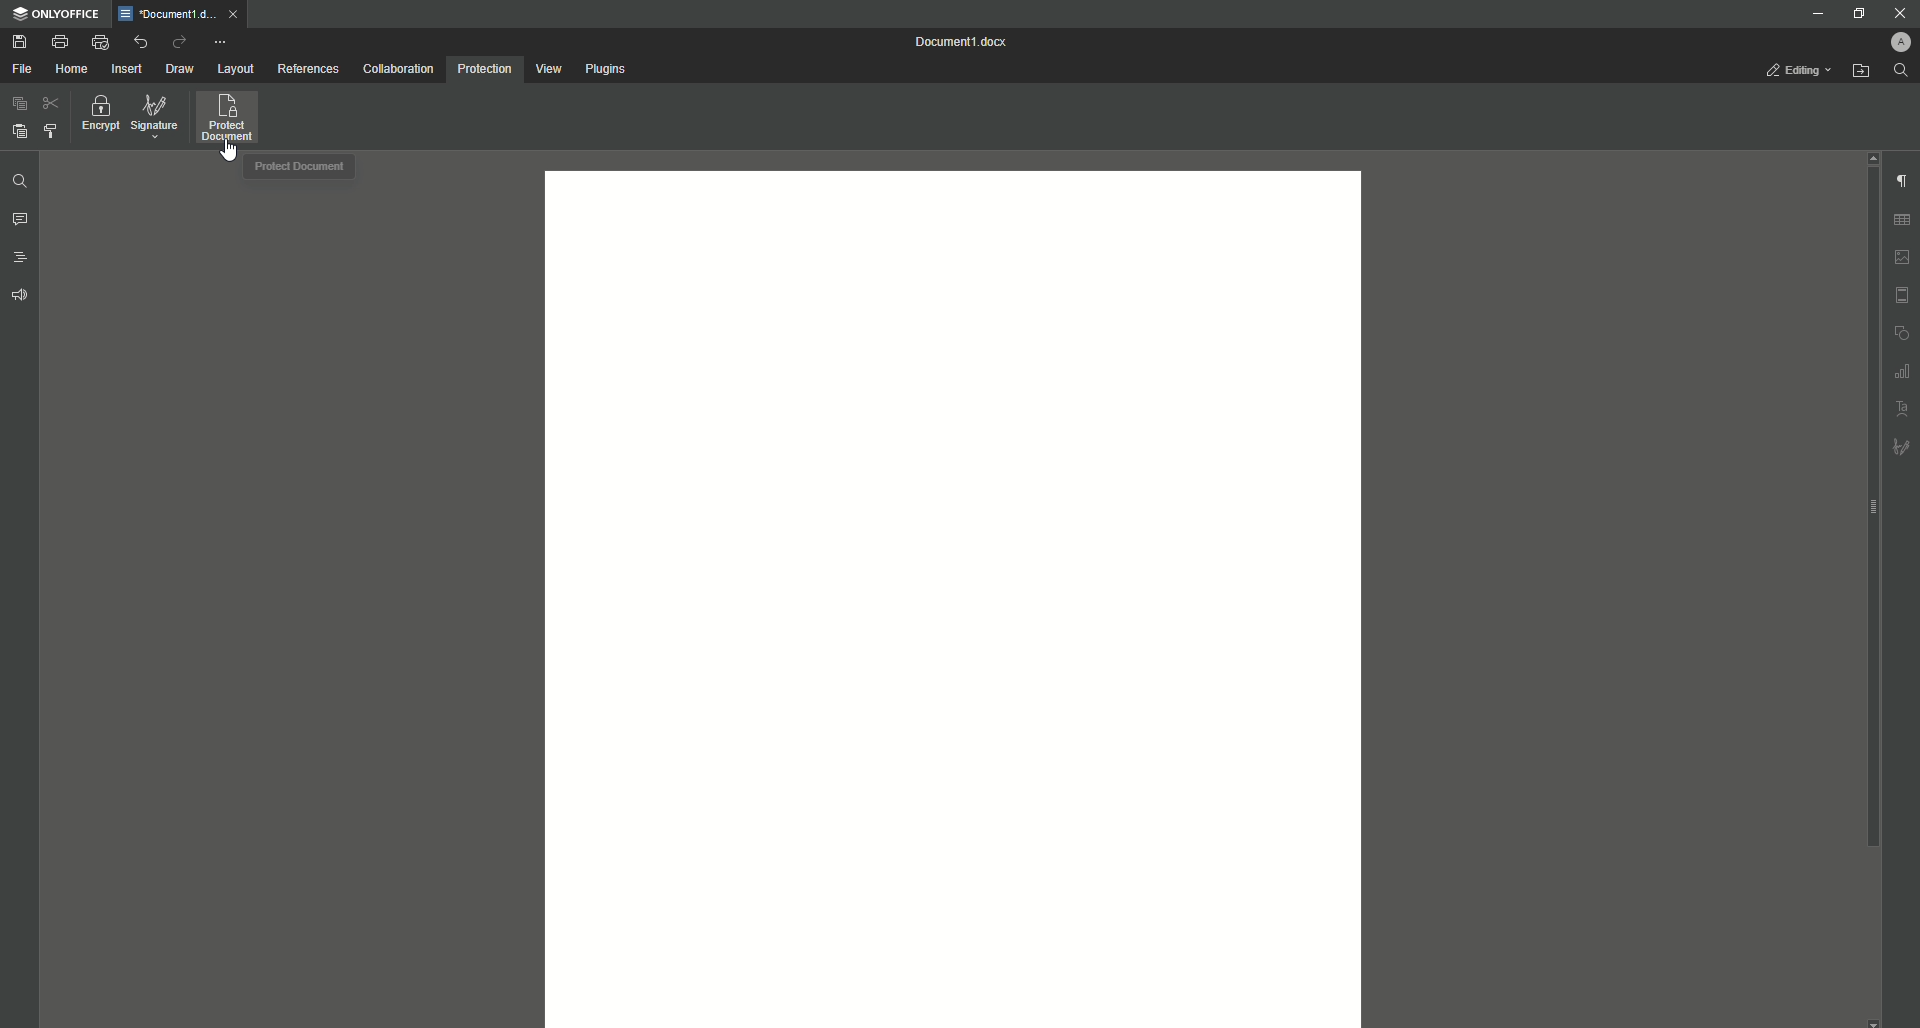  I want to click on Document1.docx, so click(166, 14).